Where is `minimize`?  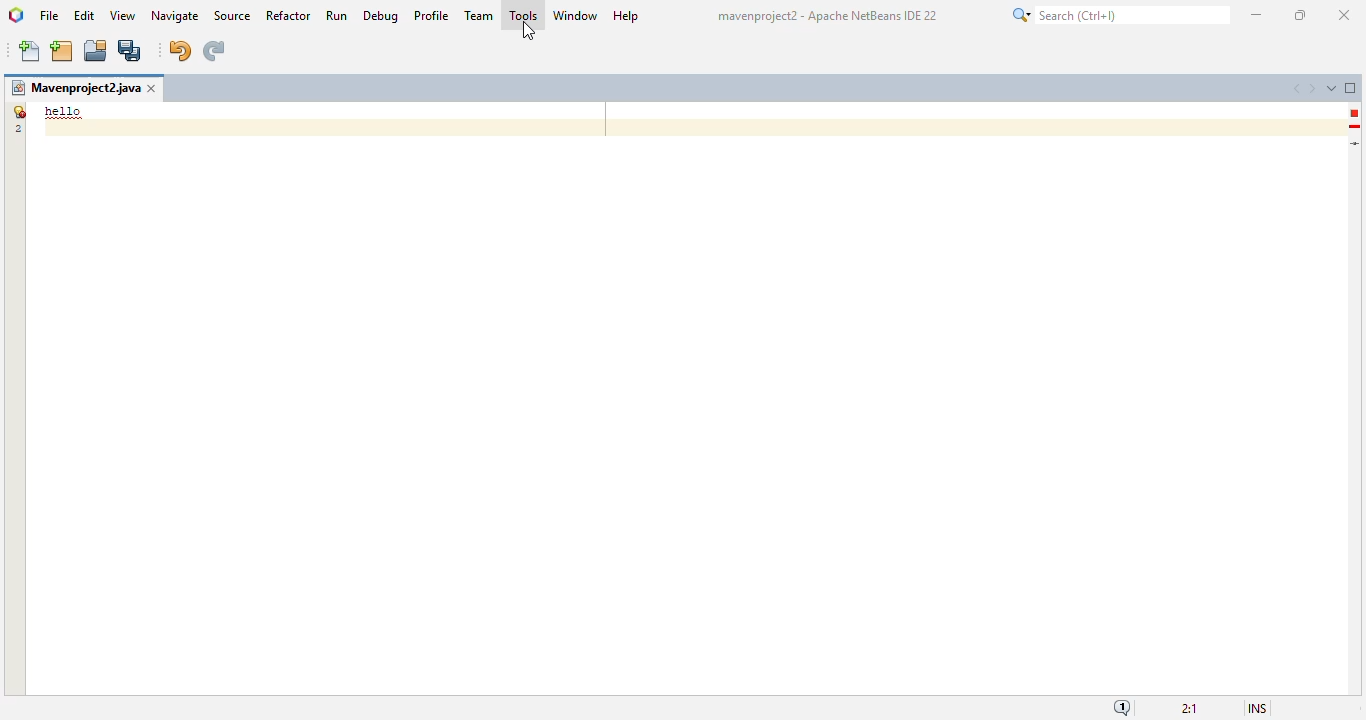
minimize is located at coordinates (1258, 15).